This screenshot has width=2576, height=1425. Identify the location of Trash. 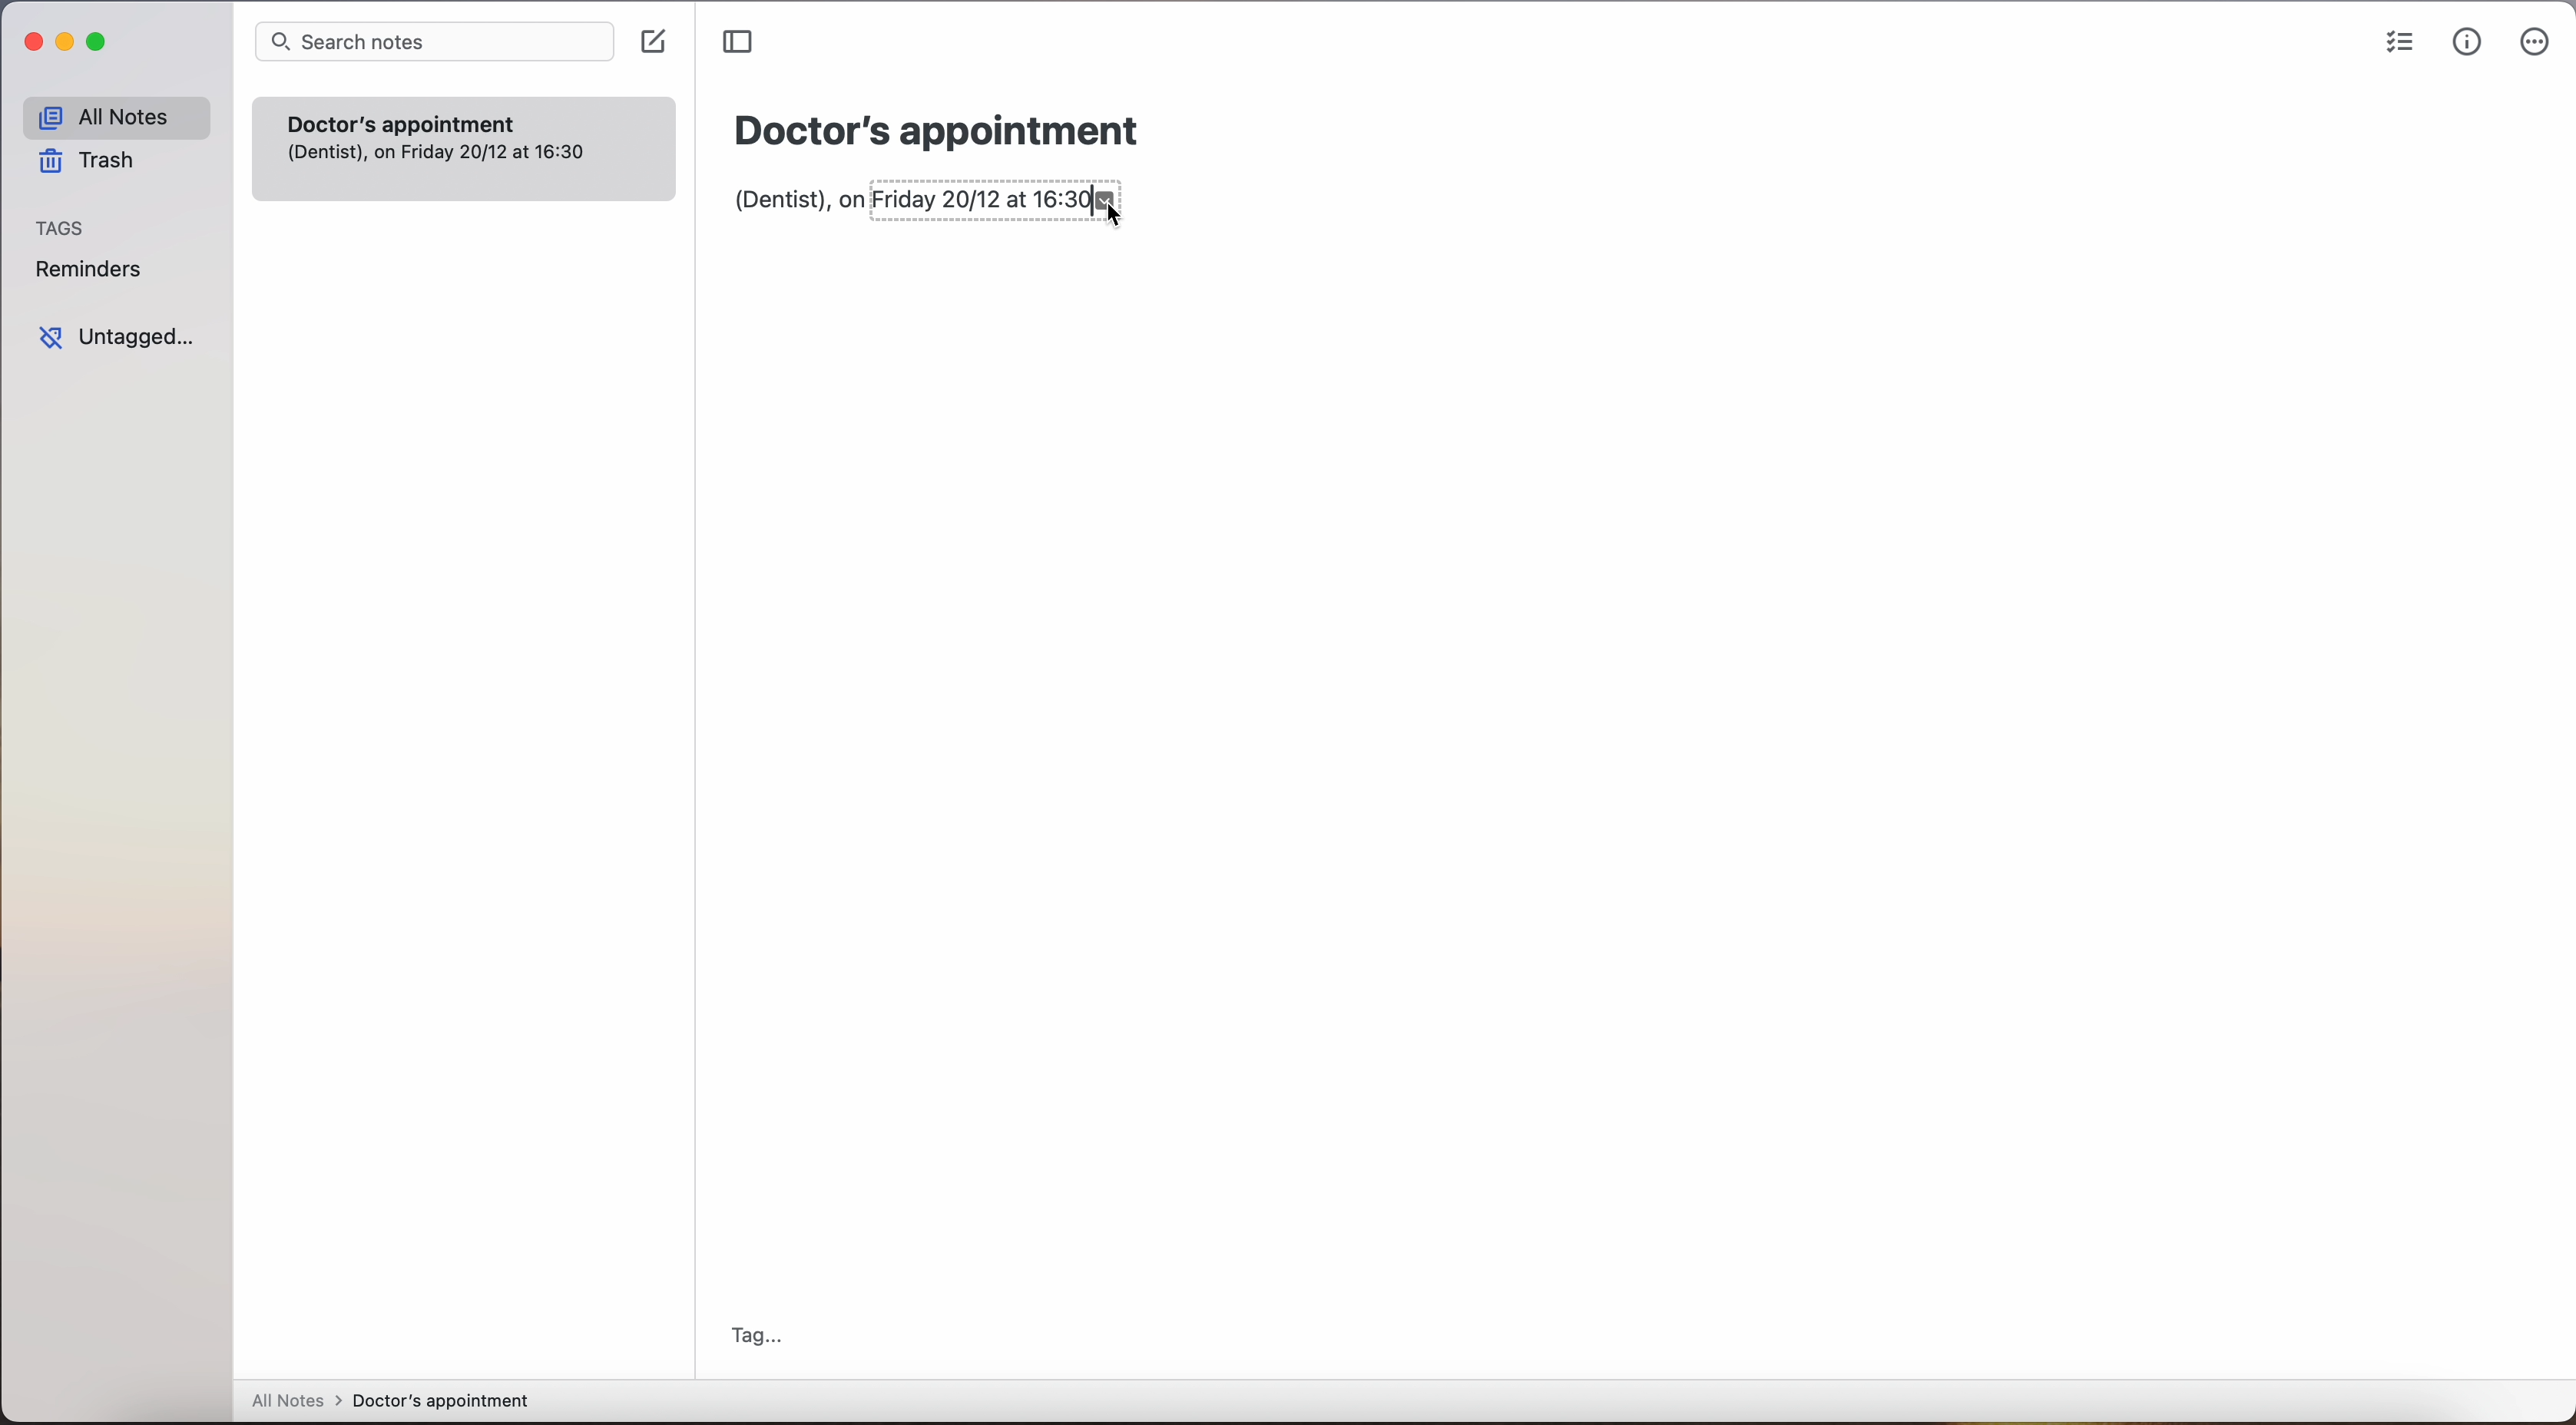
(101, 161).